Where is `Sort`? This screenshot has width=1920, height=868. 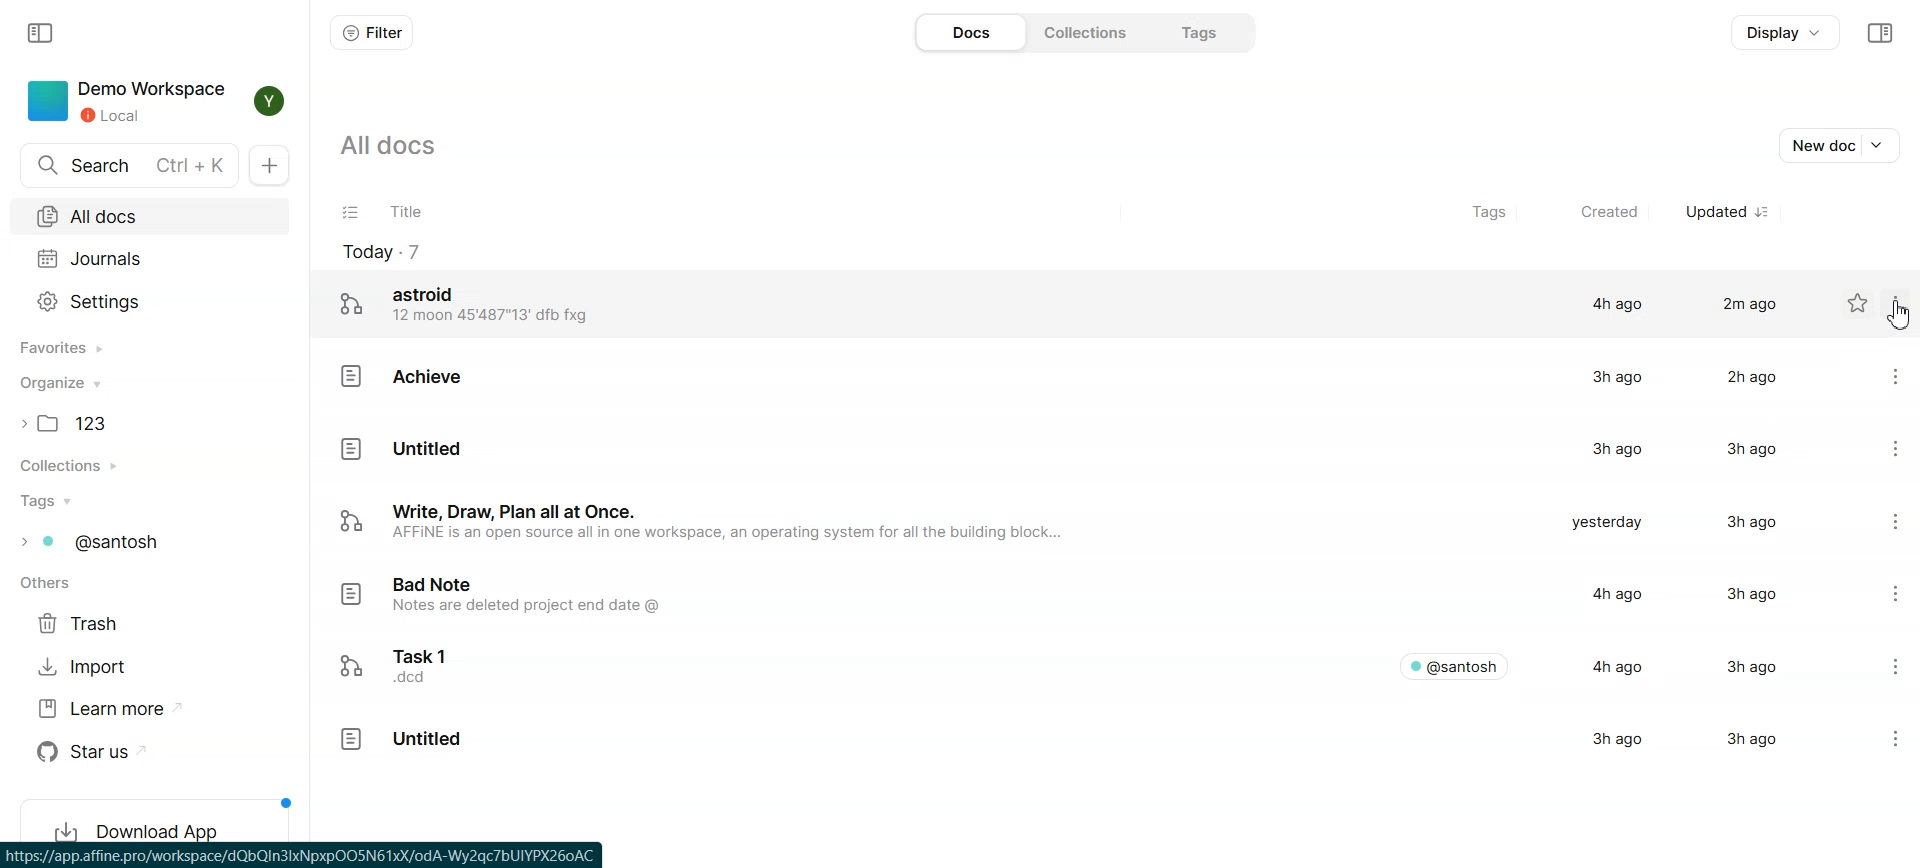 Sort is located at coordinates (1764, 212).